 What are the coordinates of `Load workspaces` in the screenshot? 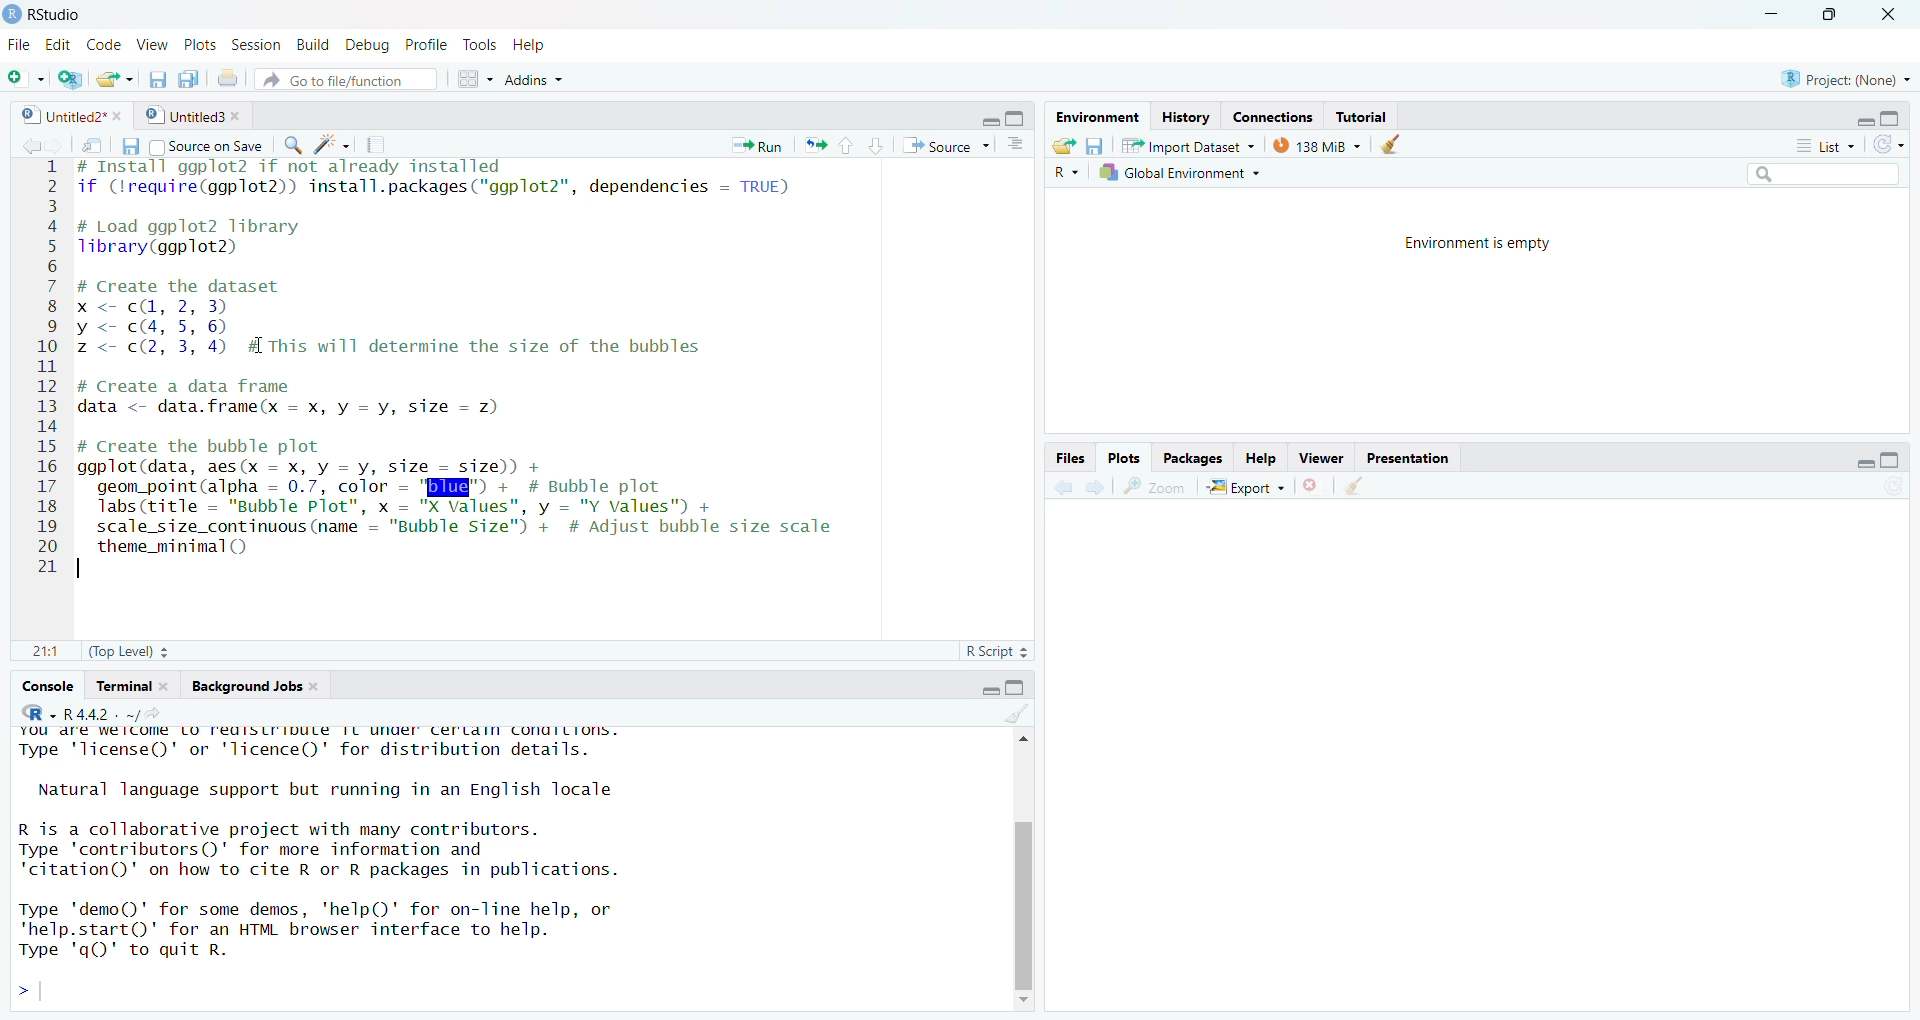 It's located at (1067, 145).